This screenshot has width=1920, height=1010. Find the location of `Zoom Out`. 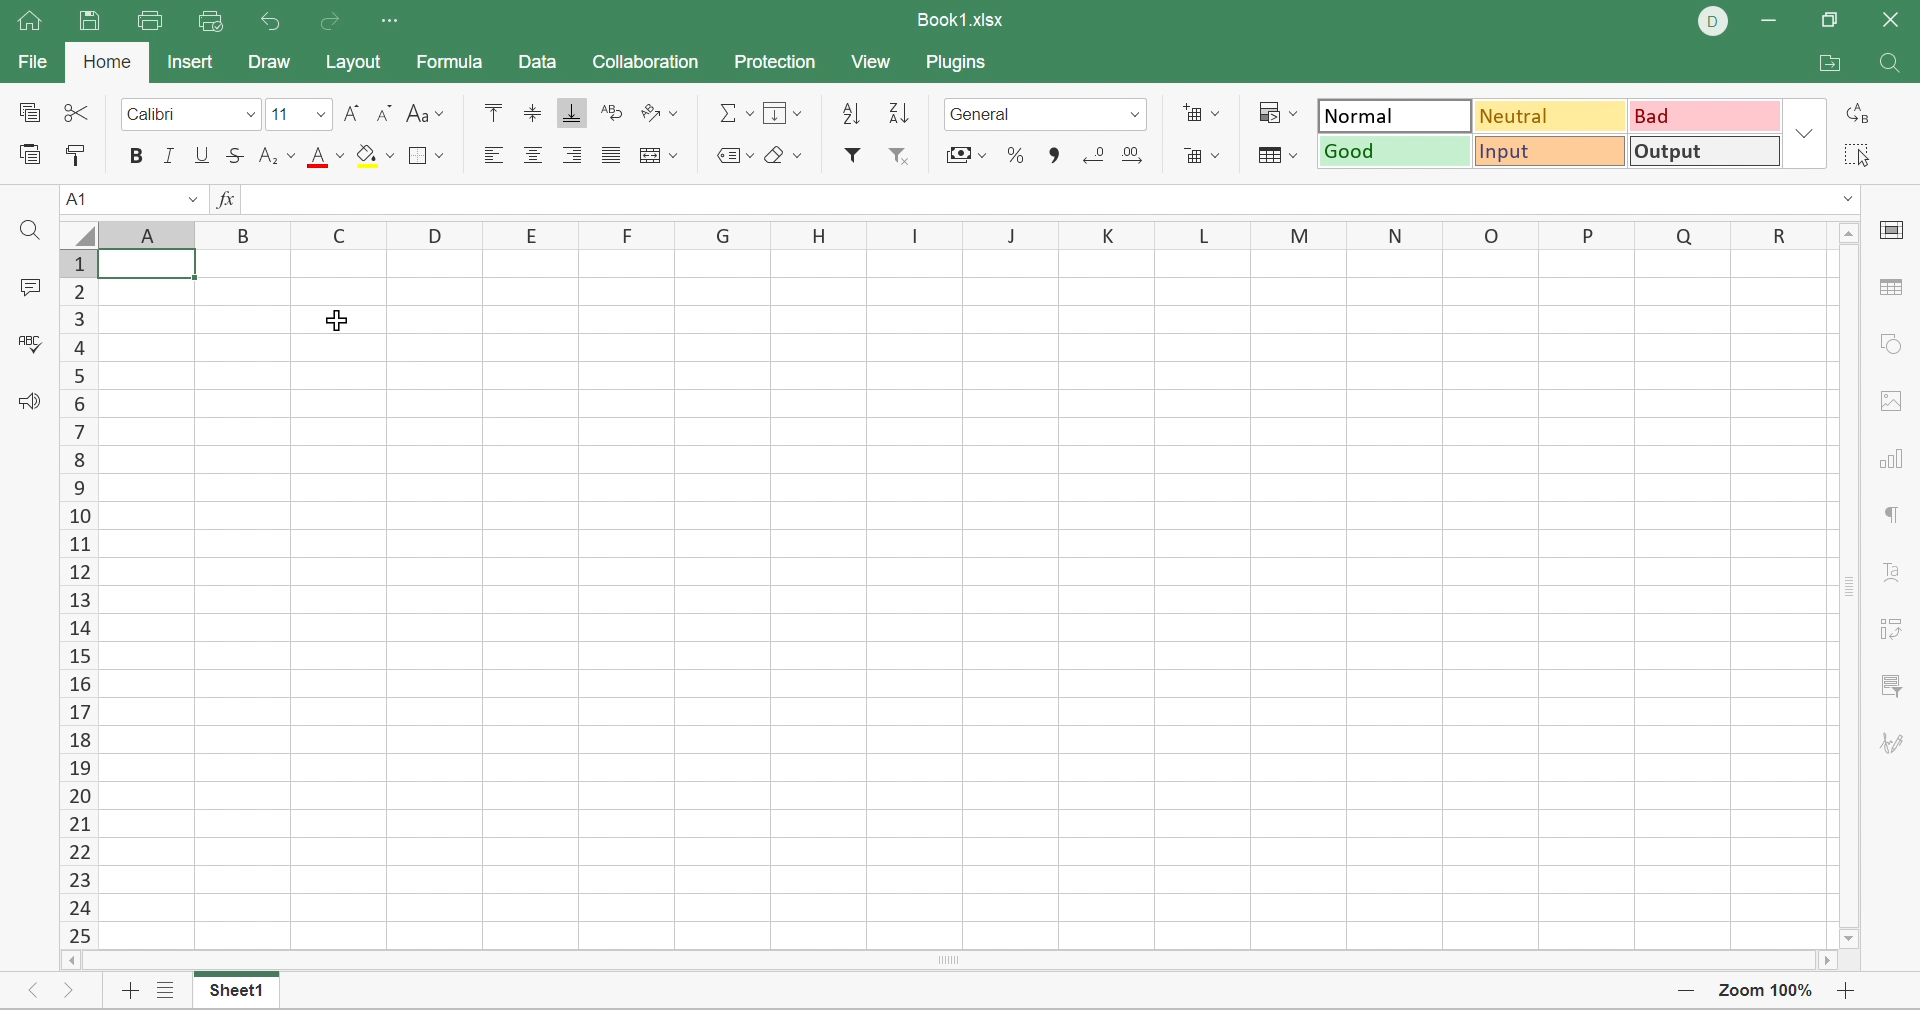

Zoom Out is located at coordinates (1688, 991).